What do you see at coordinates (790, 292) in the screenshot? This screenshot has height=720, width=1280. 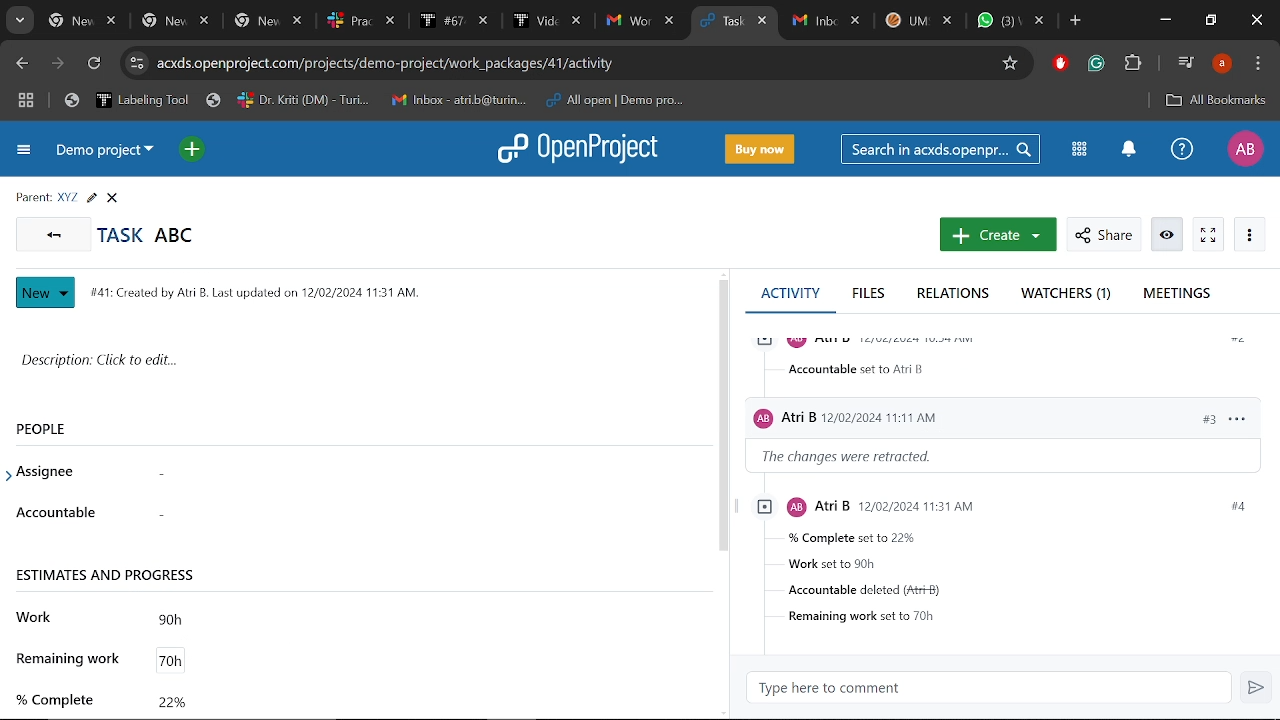 I see `Activity` at bounding box center [790, 292].